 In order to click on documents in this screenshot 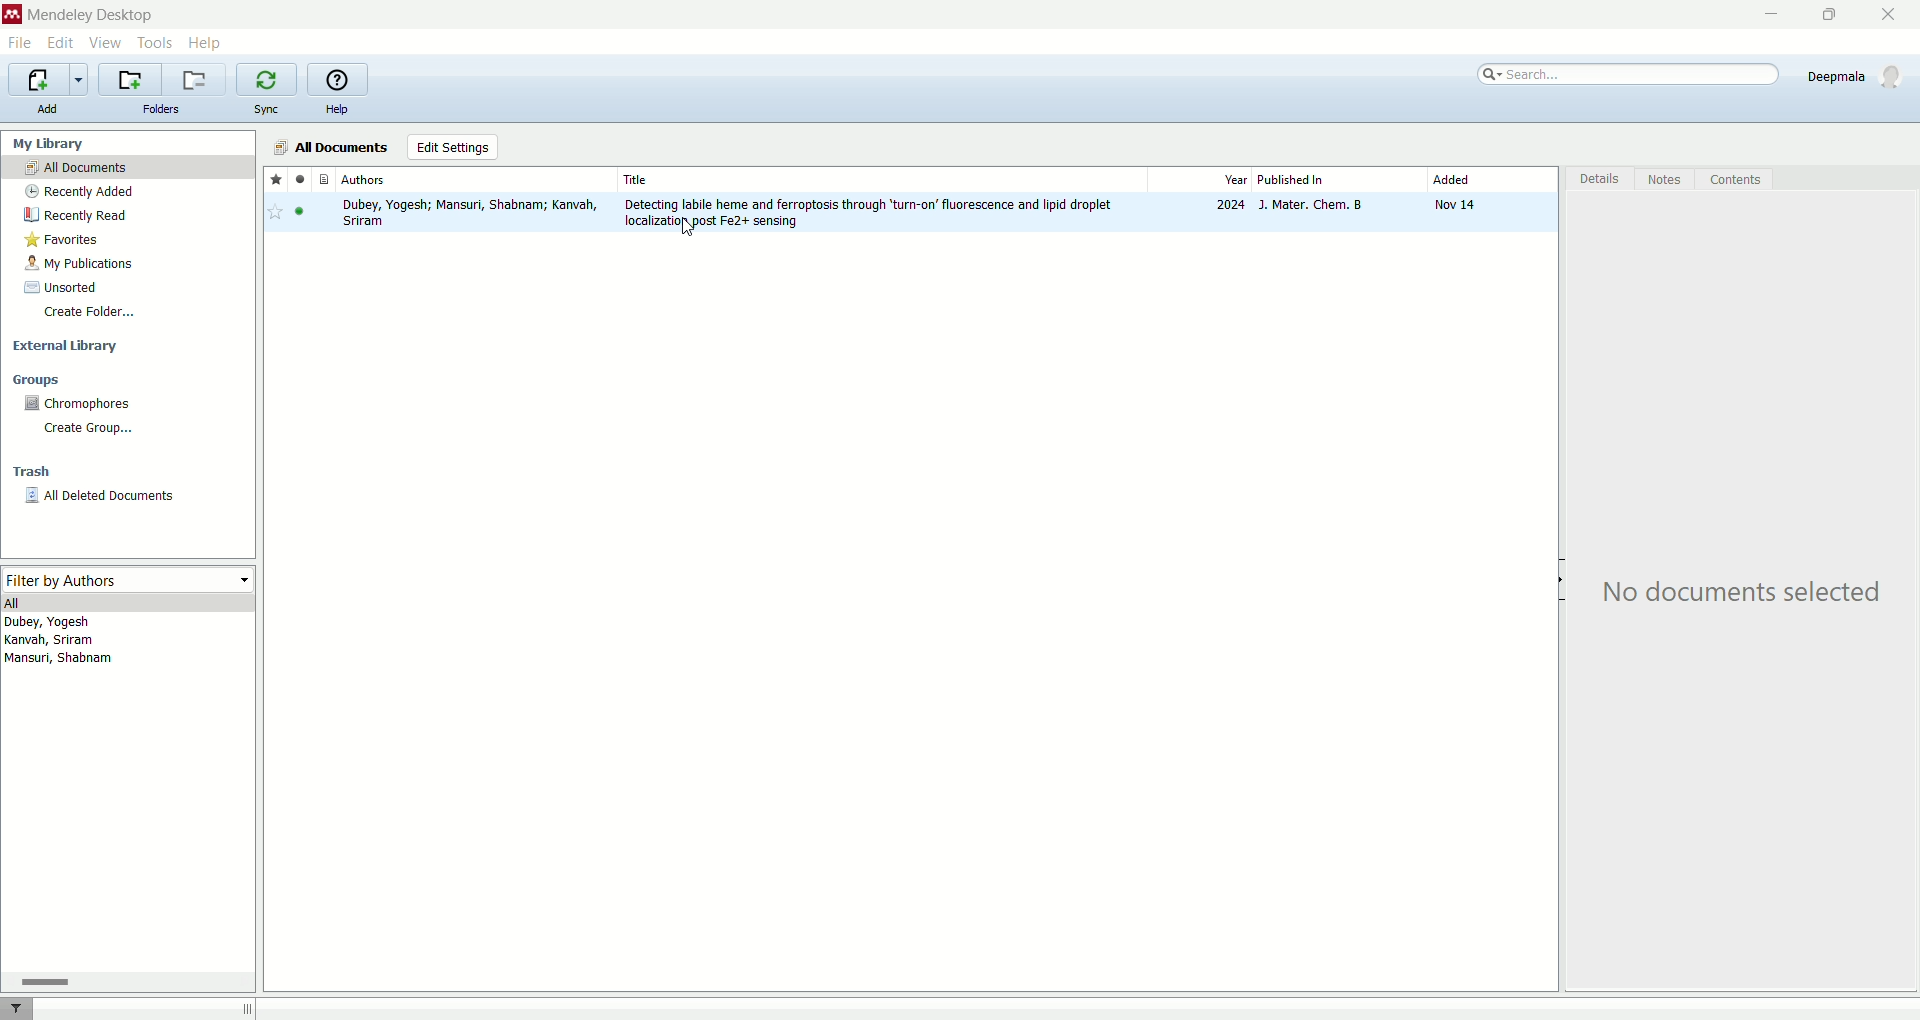, I will do `click(321, 180)`.